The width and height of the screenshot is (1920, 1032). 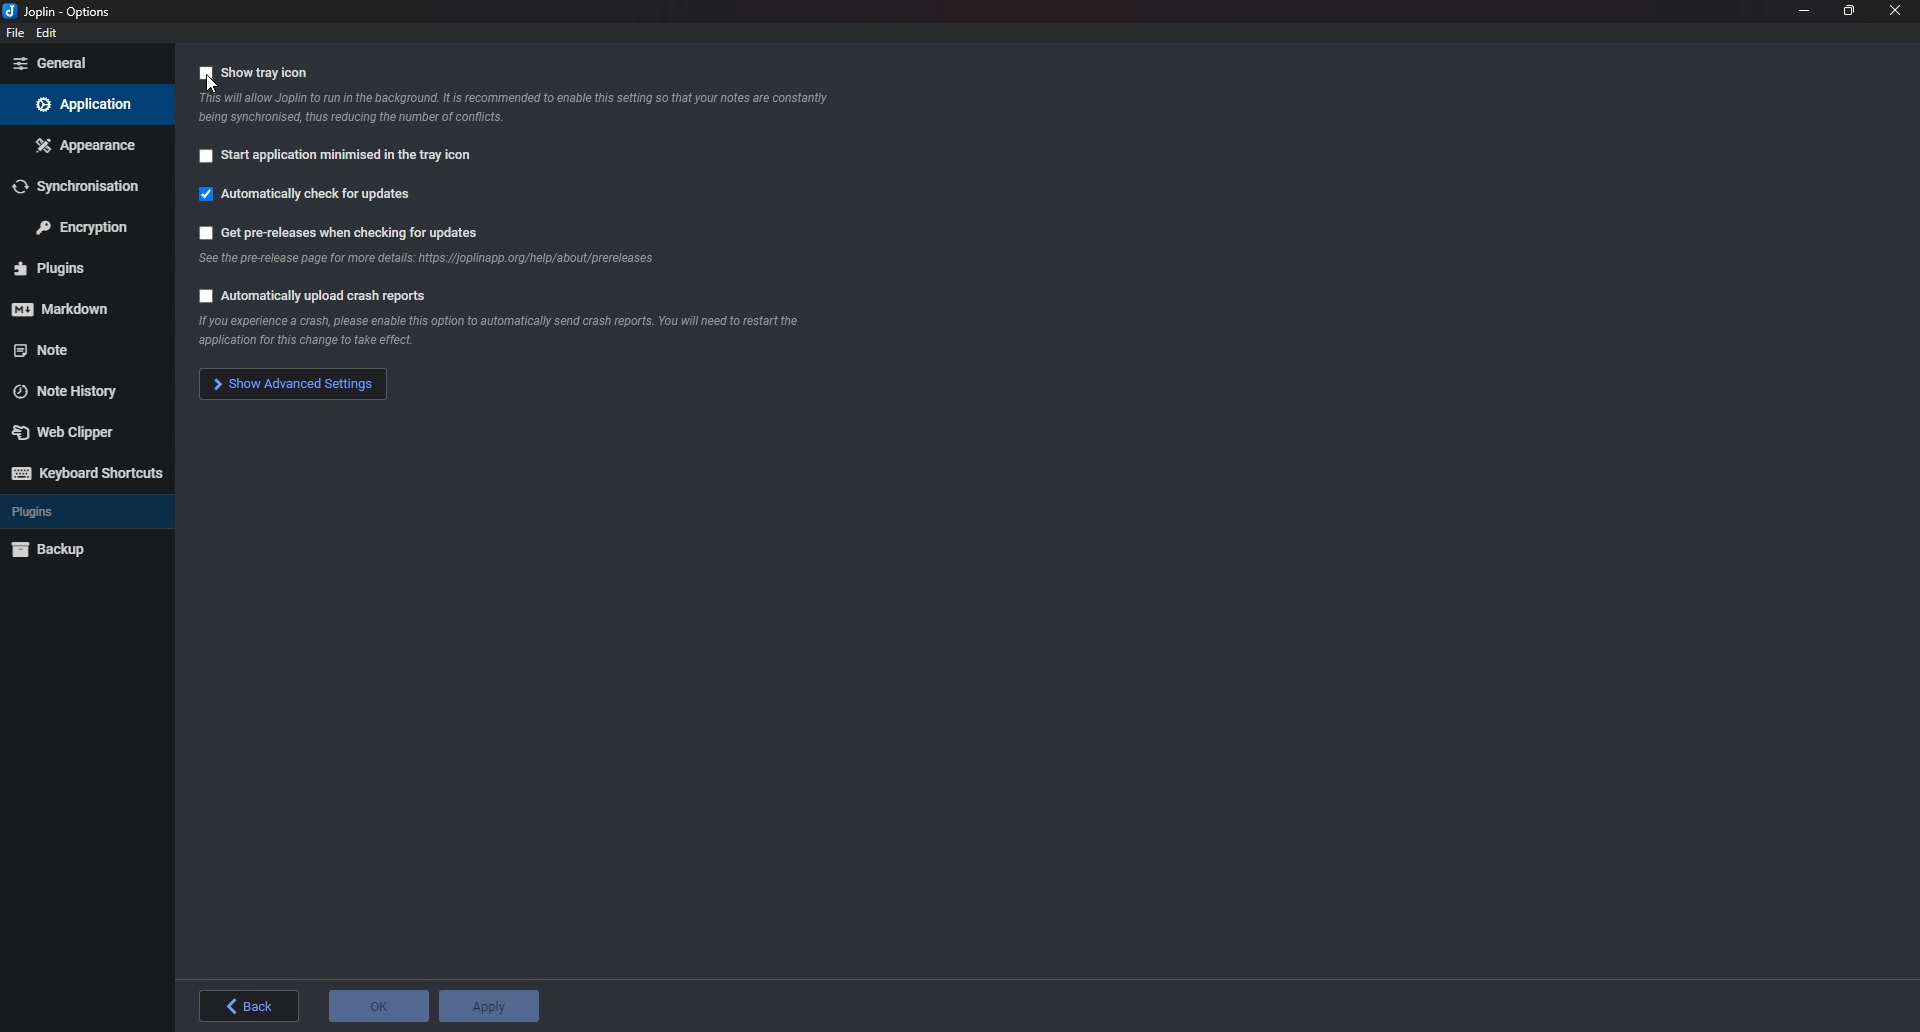 What do you see at coordinates (71, 310) in the screenshot?
I see `markdown` at bounding box center [71, 310].